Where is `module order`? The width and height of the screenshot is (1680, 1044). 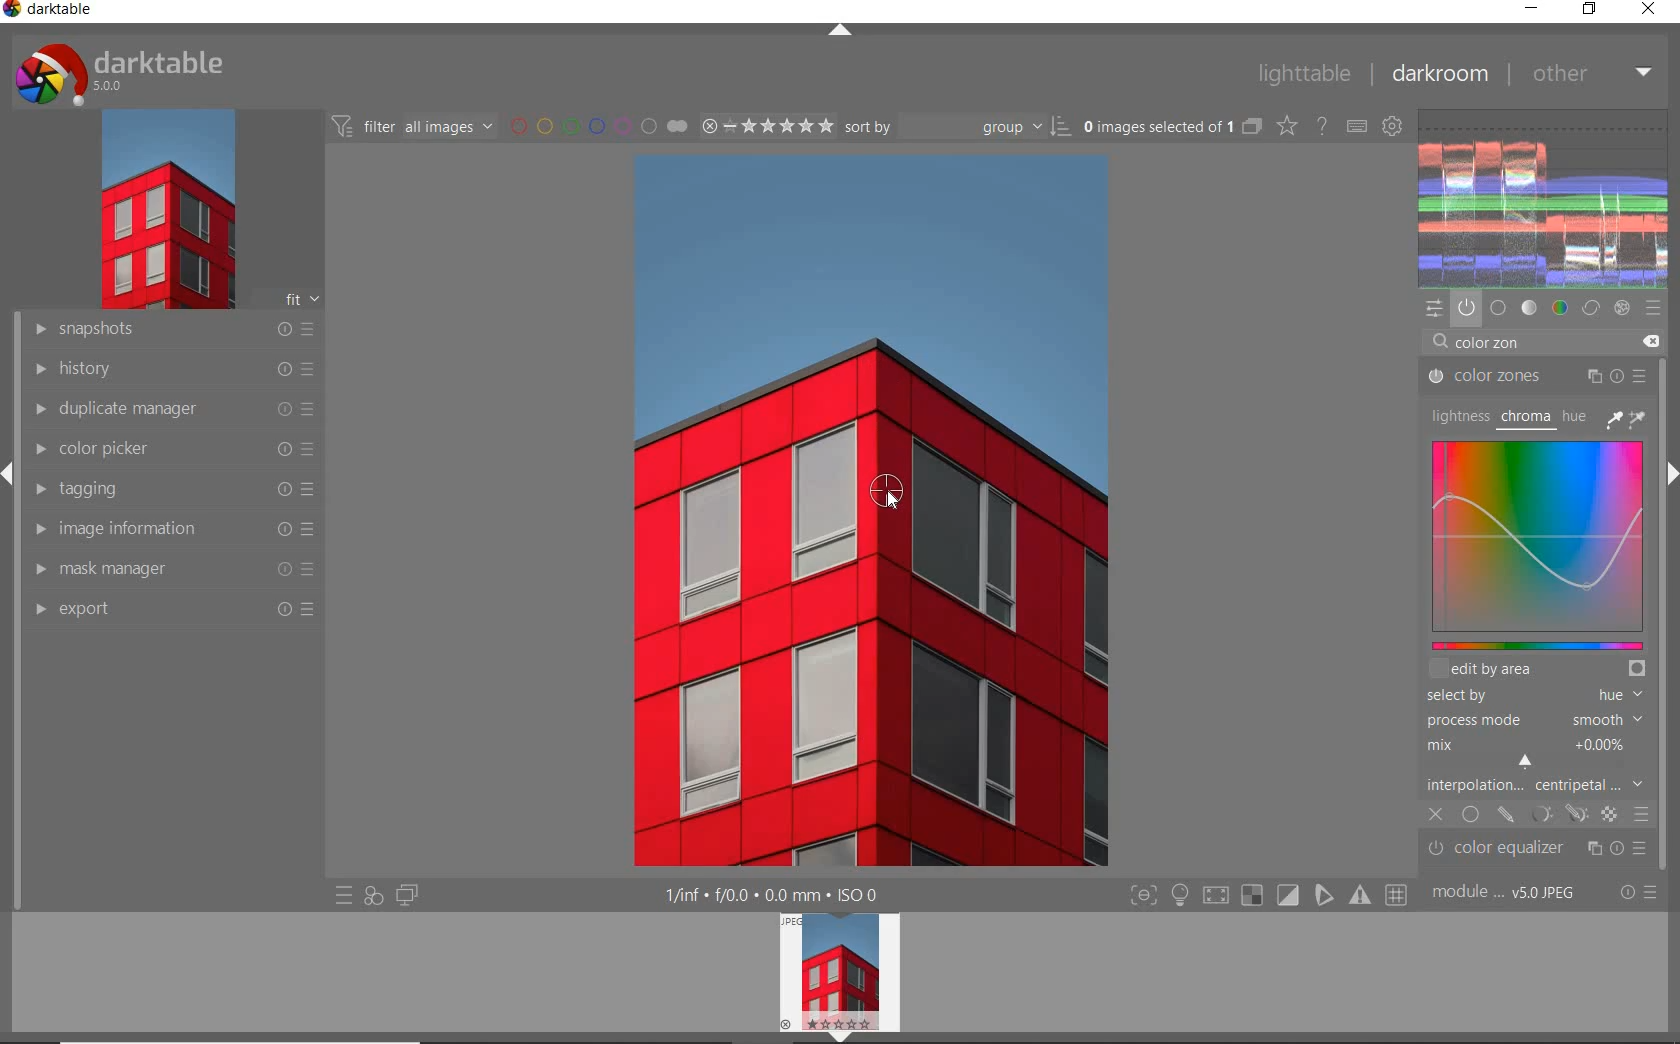 module order is located at coordinates (1509, 894).